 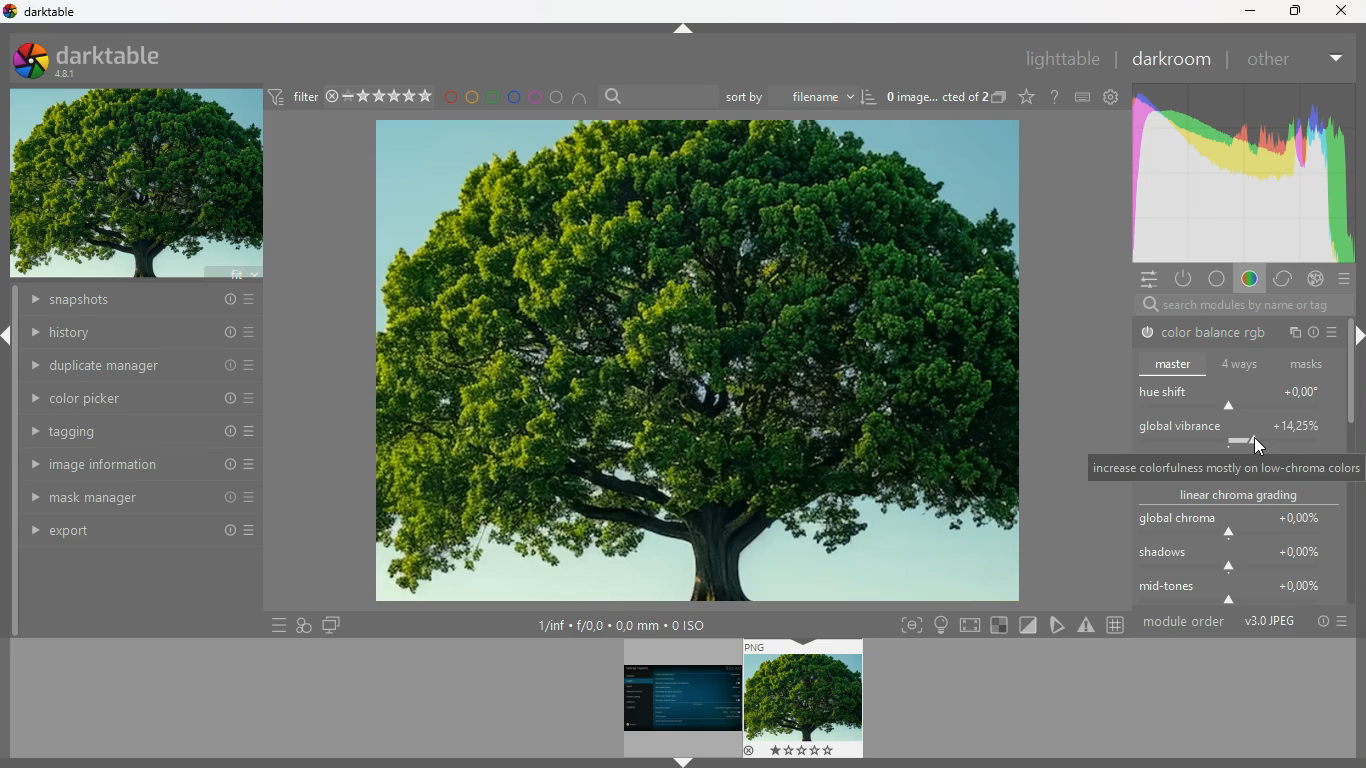 What do you see at coordinates (331, 624) in the screenshot?
I see `screen` at bounding box center [331, 624].